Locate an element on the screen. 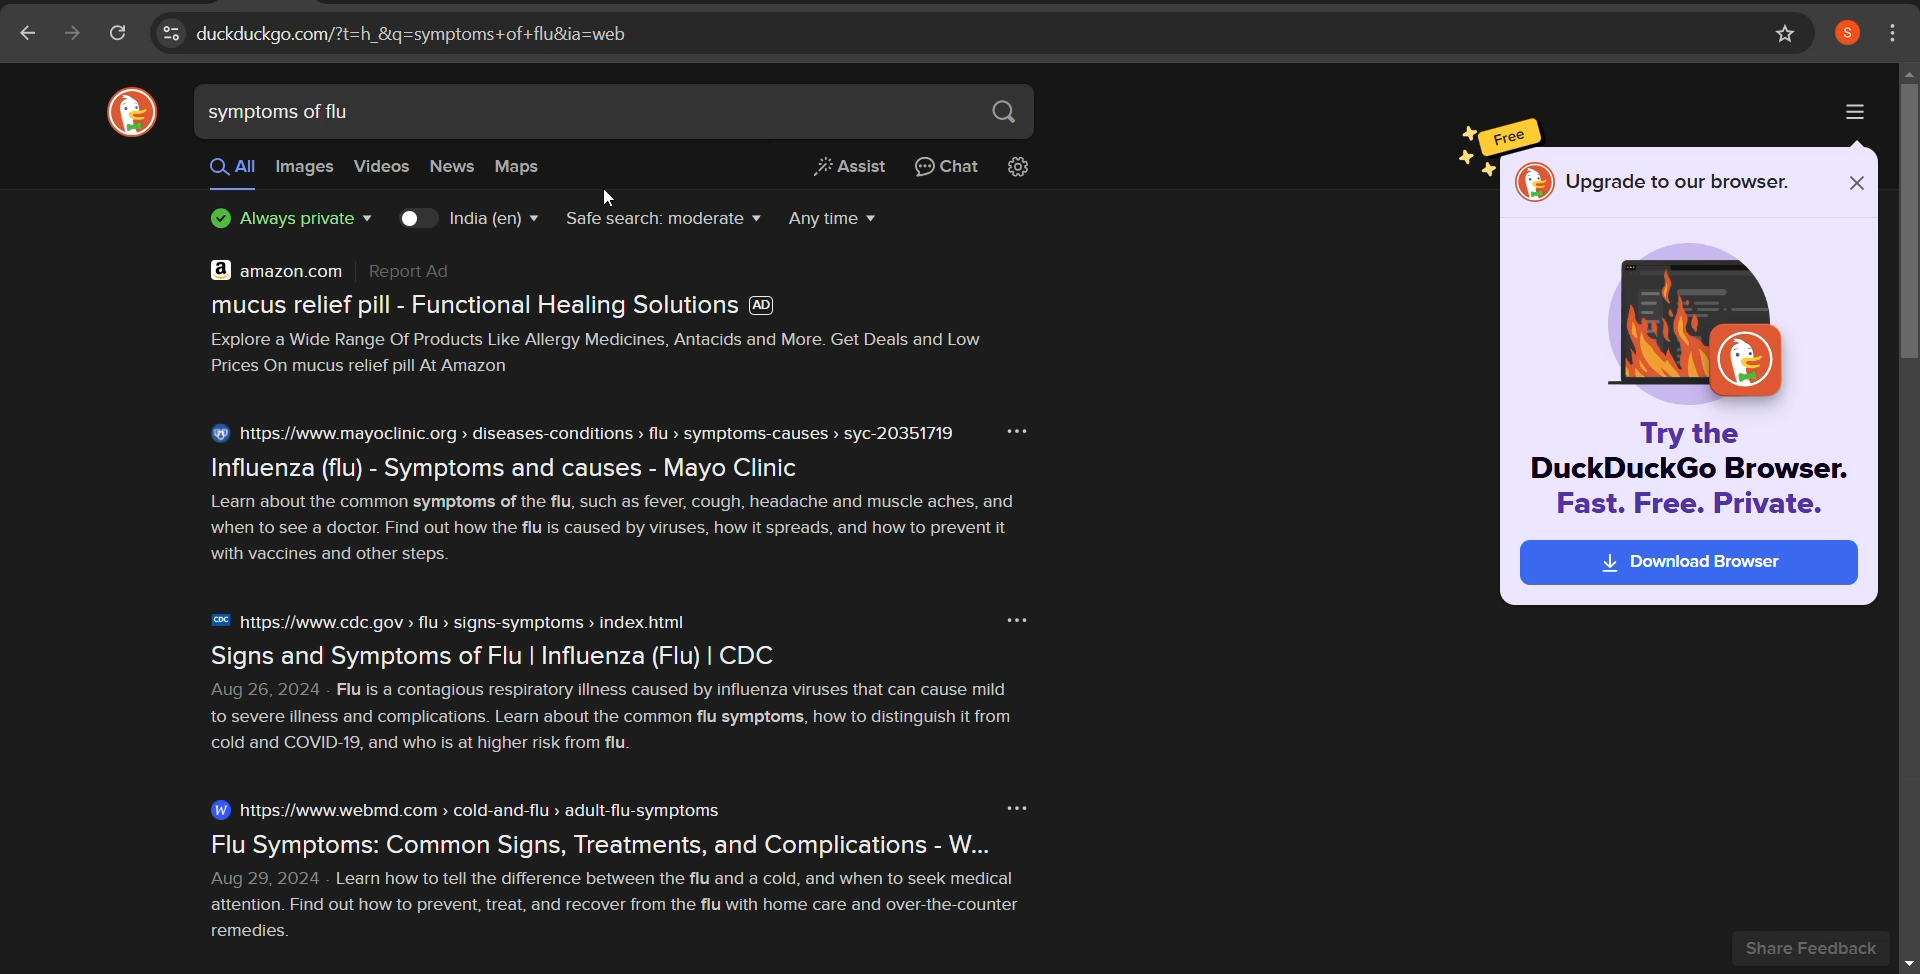 The image size is (1920, 974). results timeline is located at coordinates (834, 219).